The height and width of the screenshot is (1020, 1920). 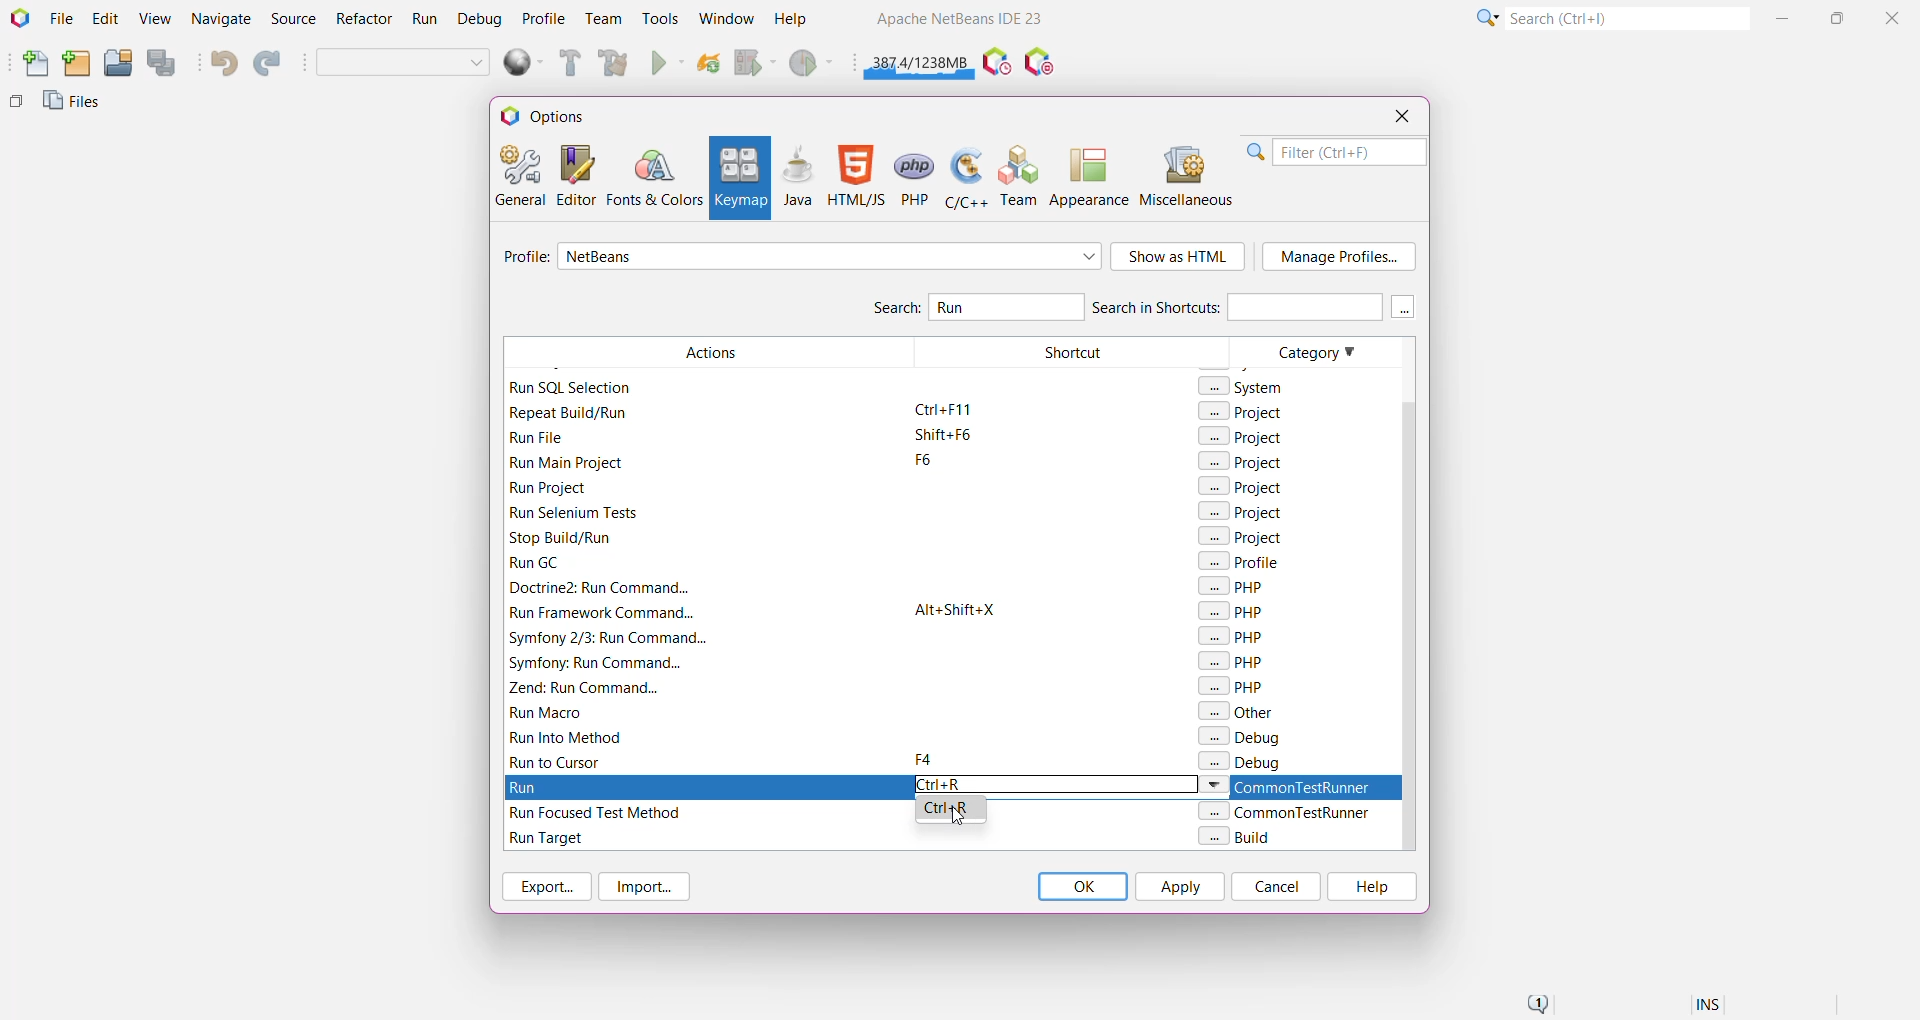 What do you see at coordinates (738, 178) in the screenshot?
I see `Keymap` at bounding box center [738, 178].